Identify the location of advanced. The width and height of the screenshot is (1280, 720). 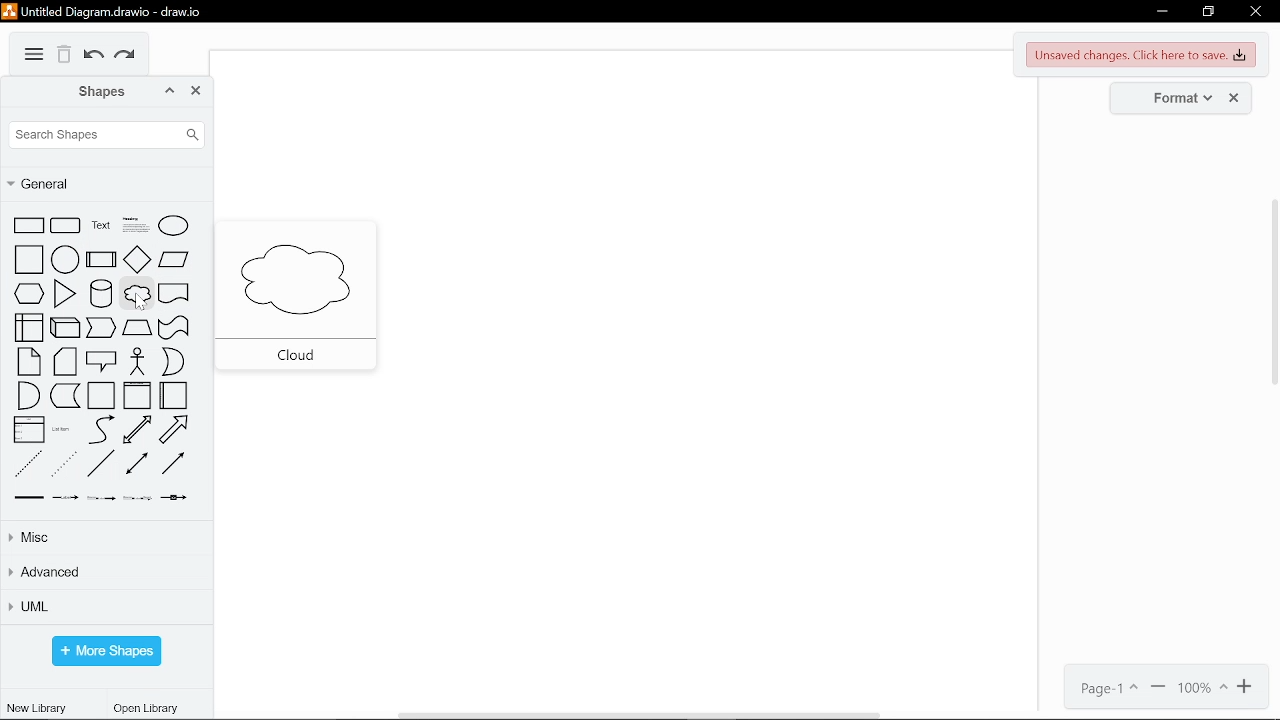
(103, 571).